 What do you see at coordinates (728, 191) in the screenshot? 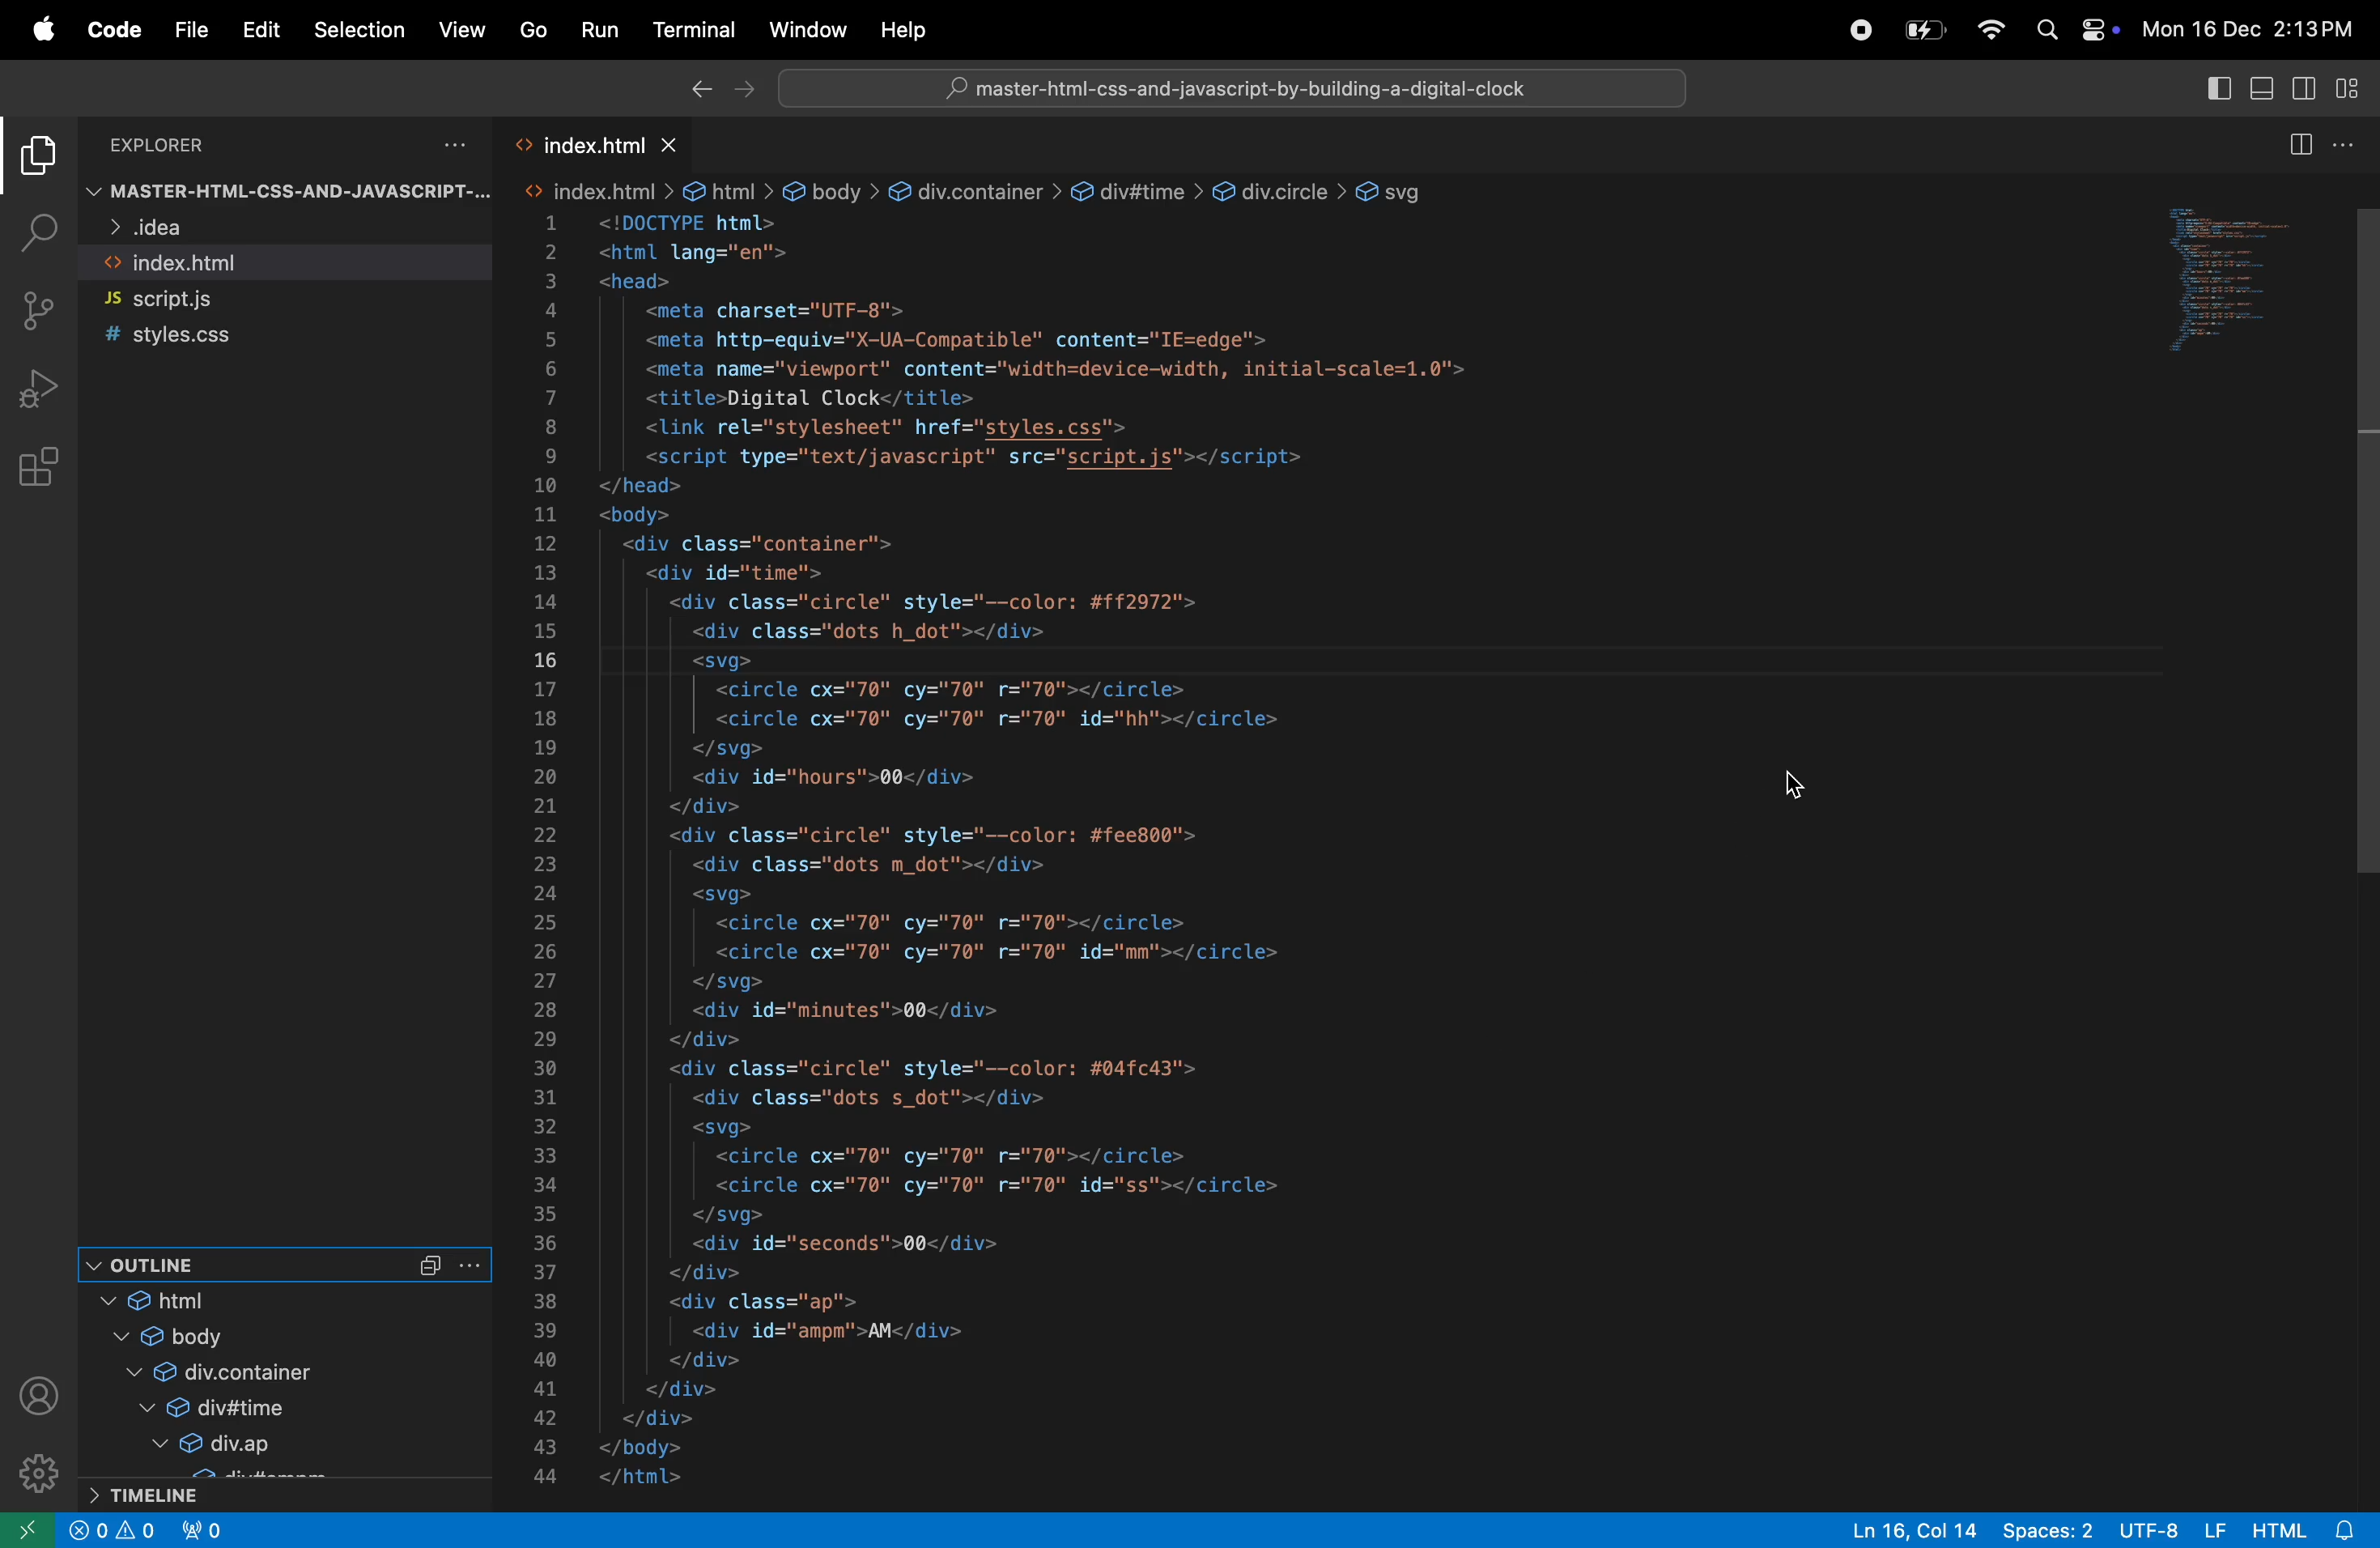
I see `html` at bounding box center [728, 191].